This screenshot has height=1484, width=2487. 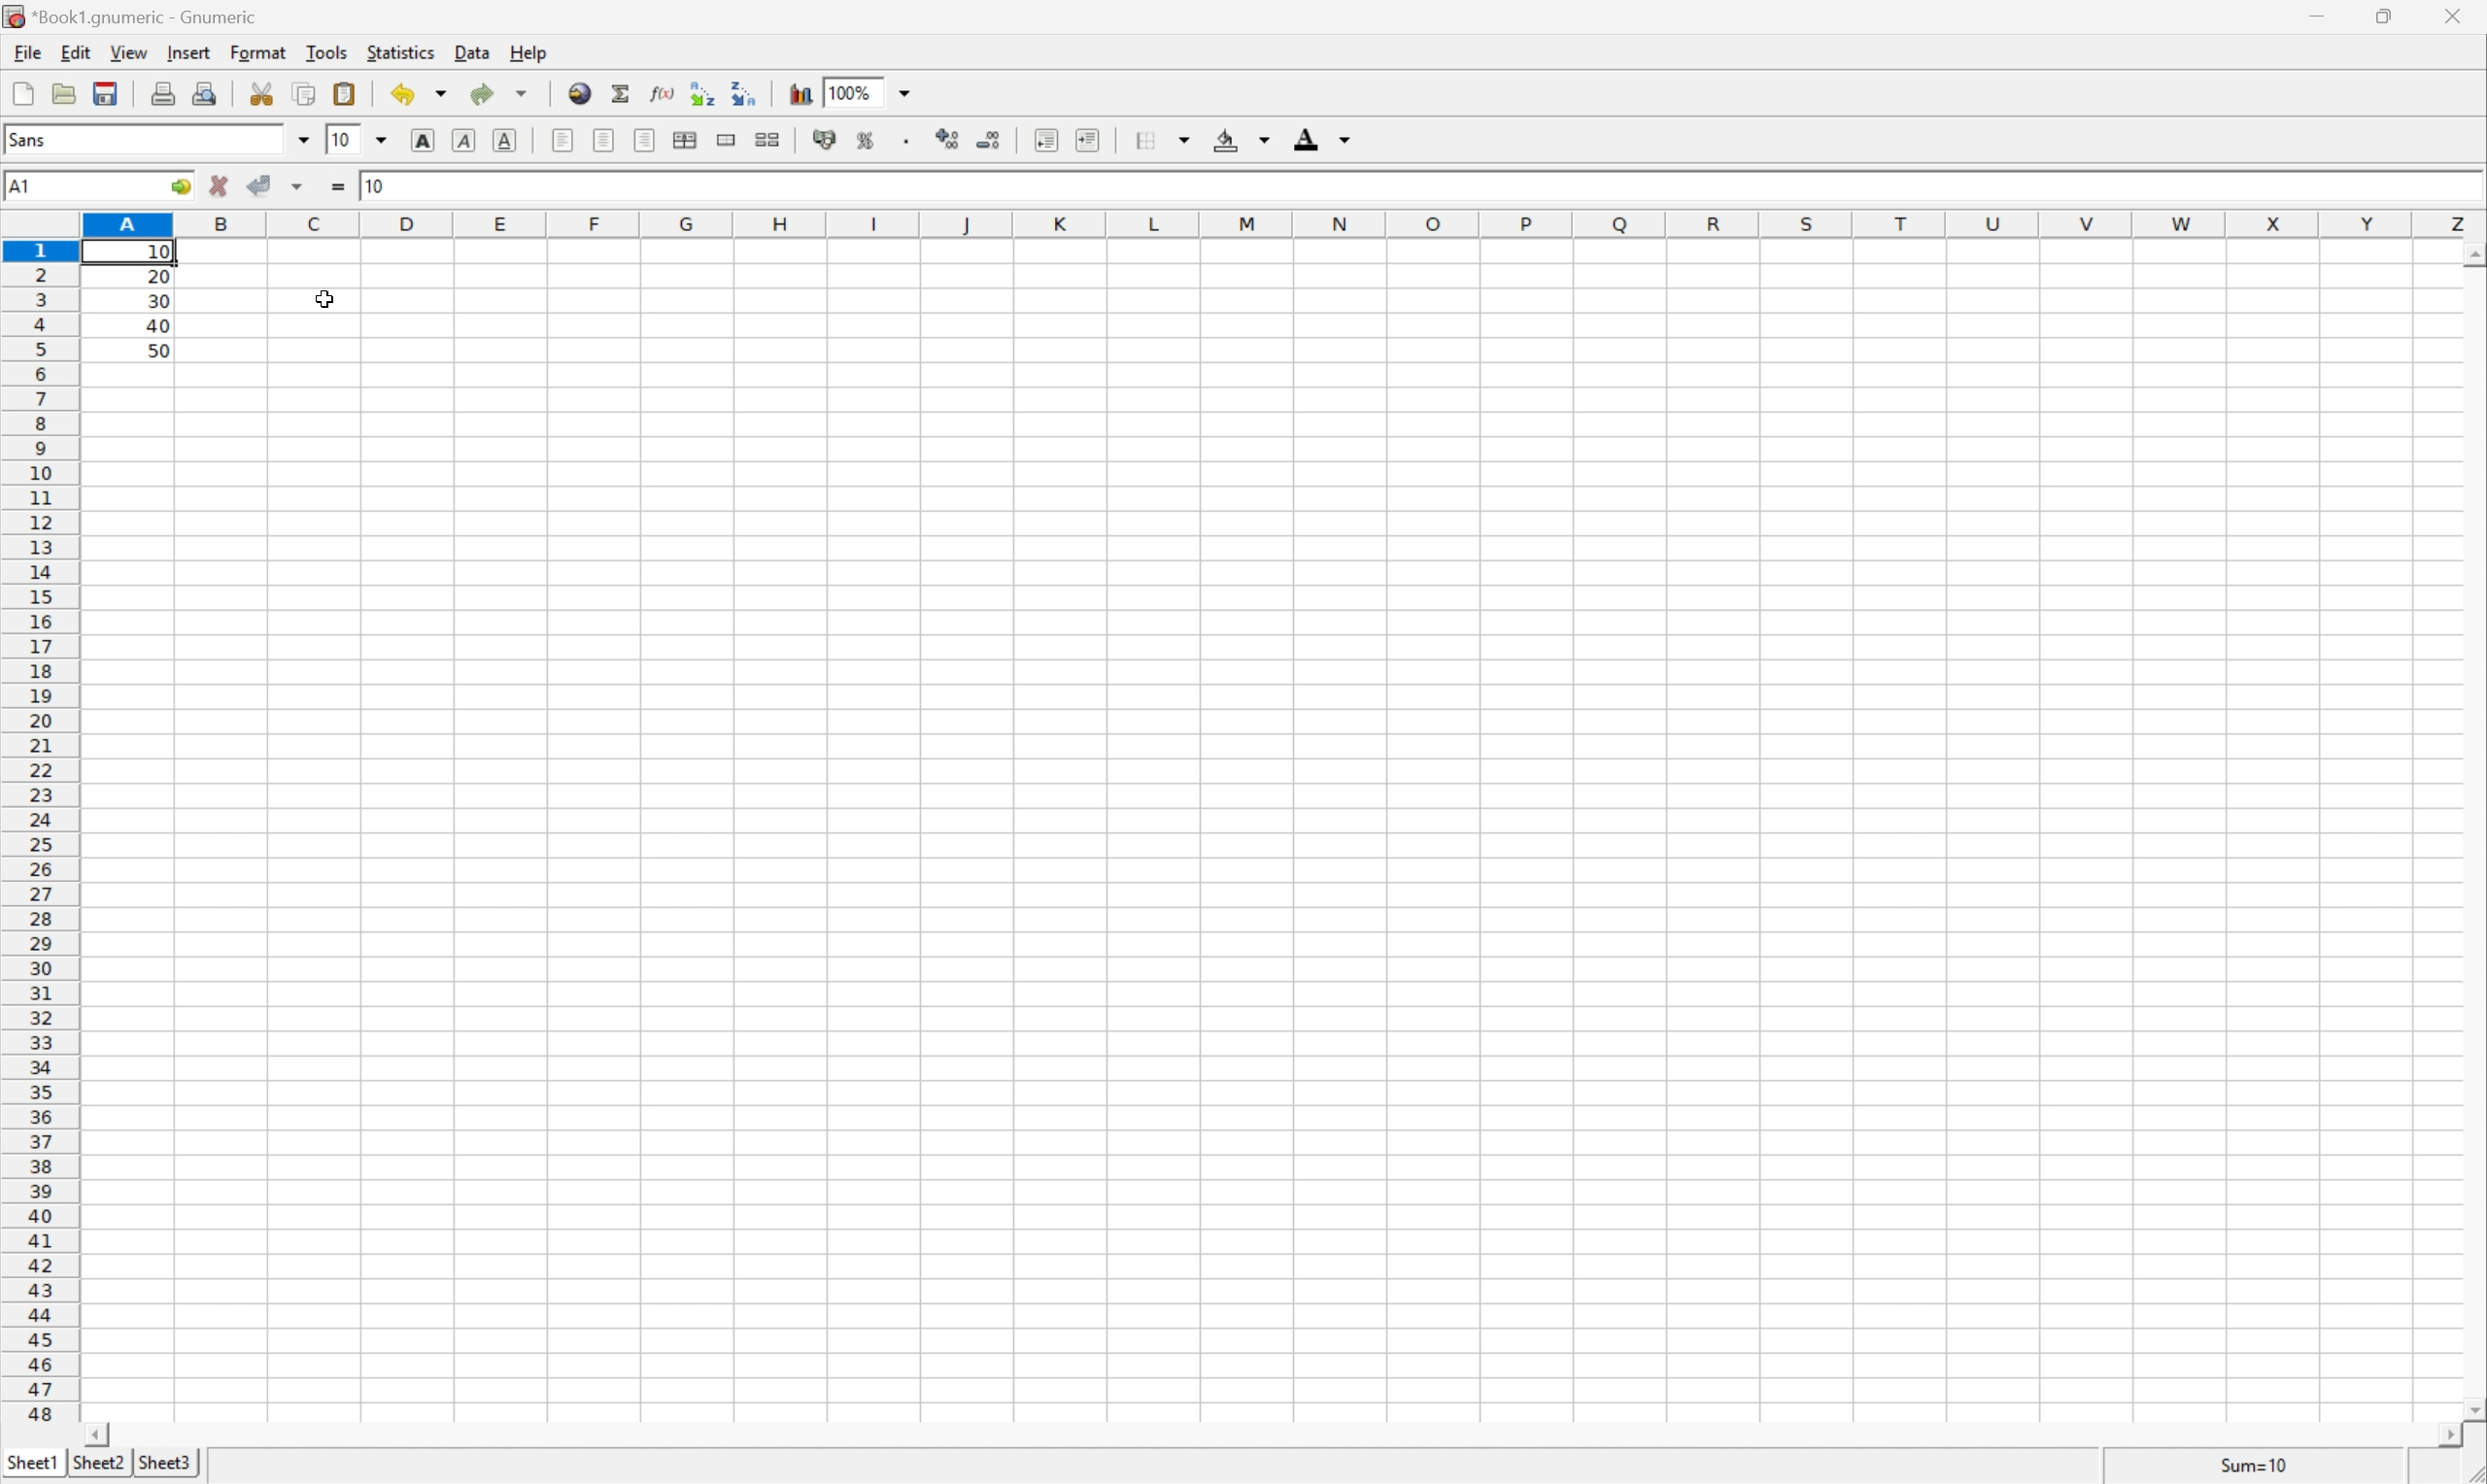 I want to click on Restore Down, so click(x=2378, y=16).